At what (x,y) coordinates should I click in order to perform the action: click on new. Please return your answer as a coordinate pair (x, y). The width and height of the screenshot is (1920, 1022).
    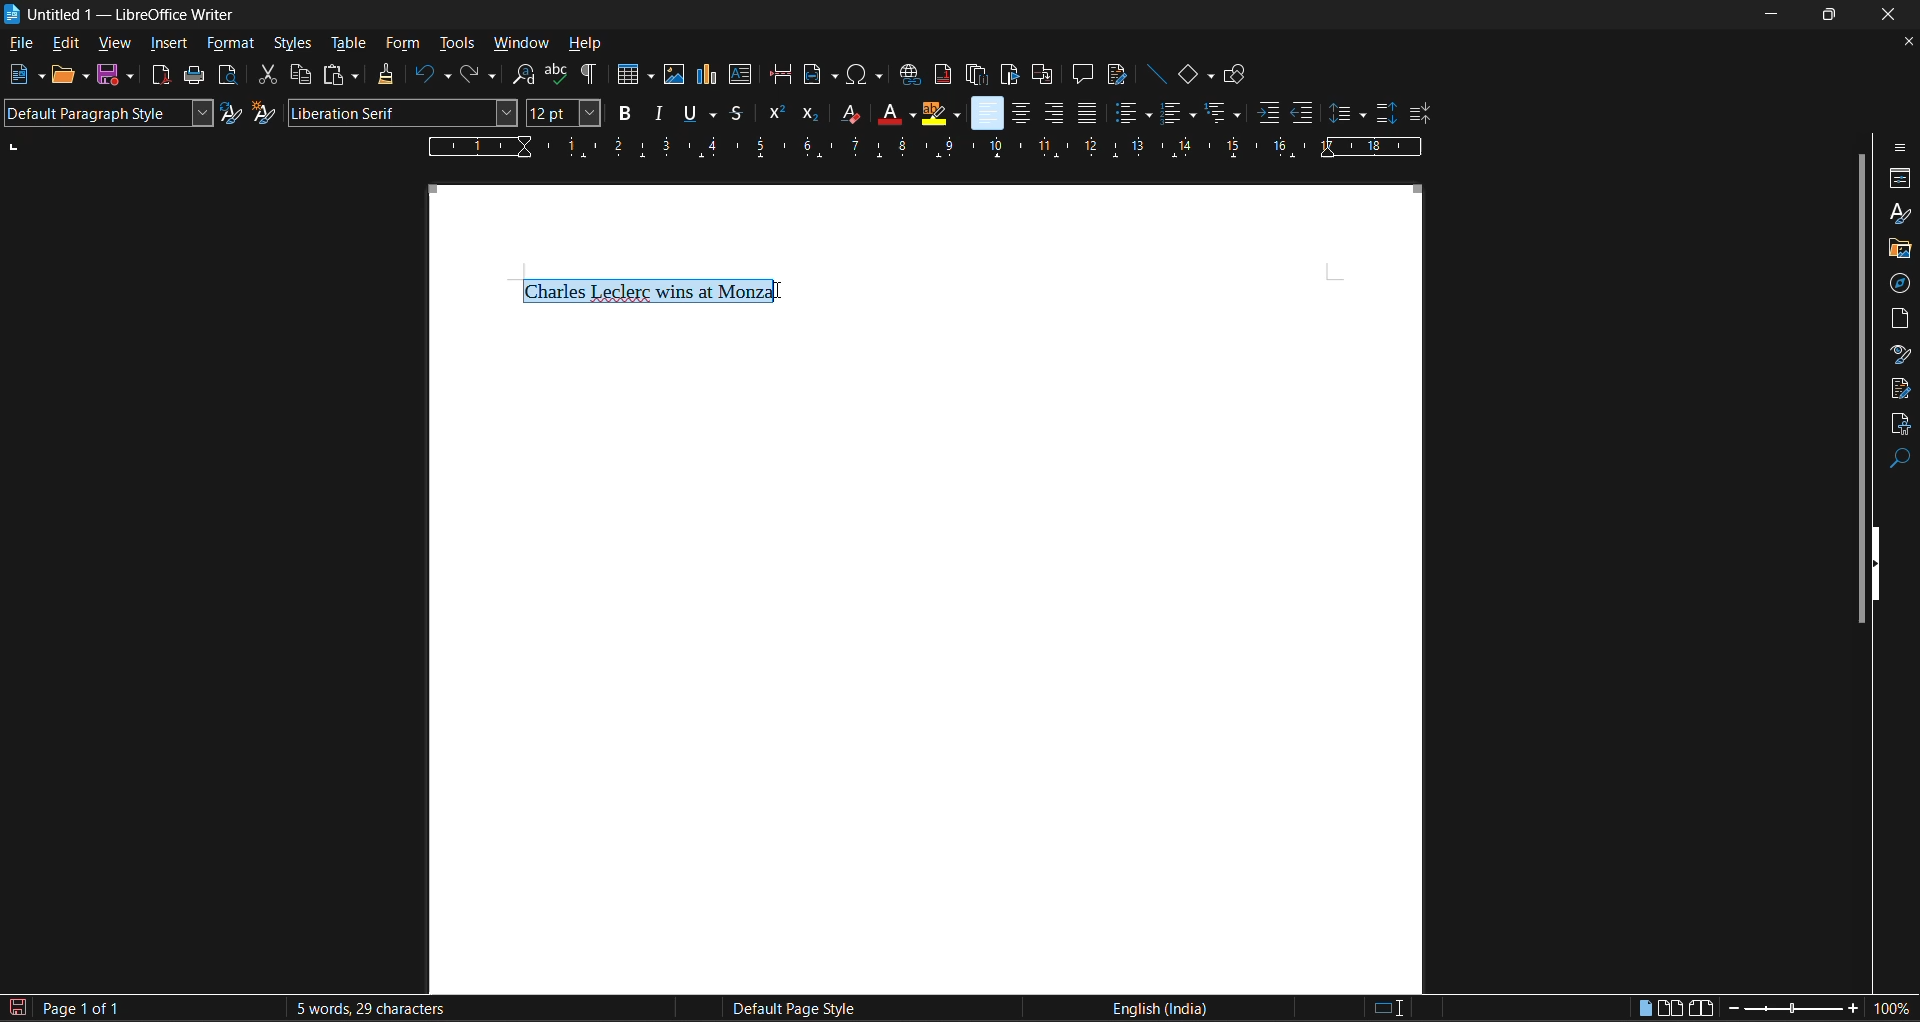
    Looking at the image, I should click on (26, 75).